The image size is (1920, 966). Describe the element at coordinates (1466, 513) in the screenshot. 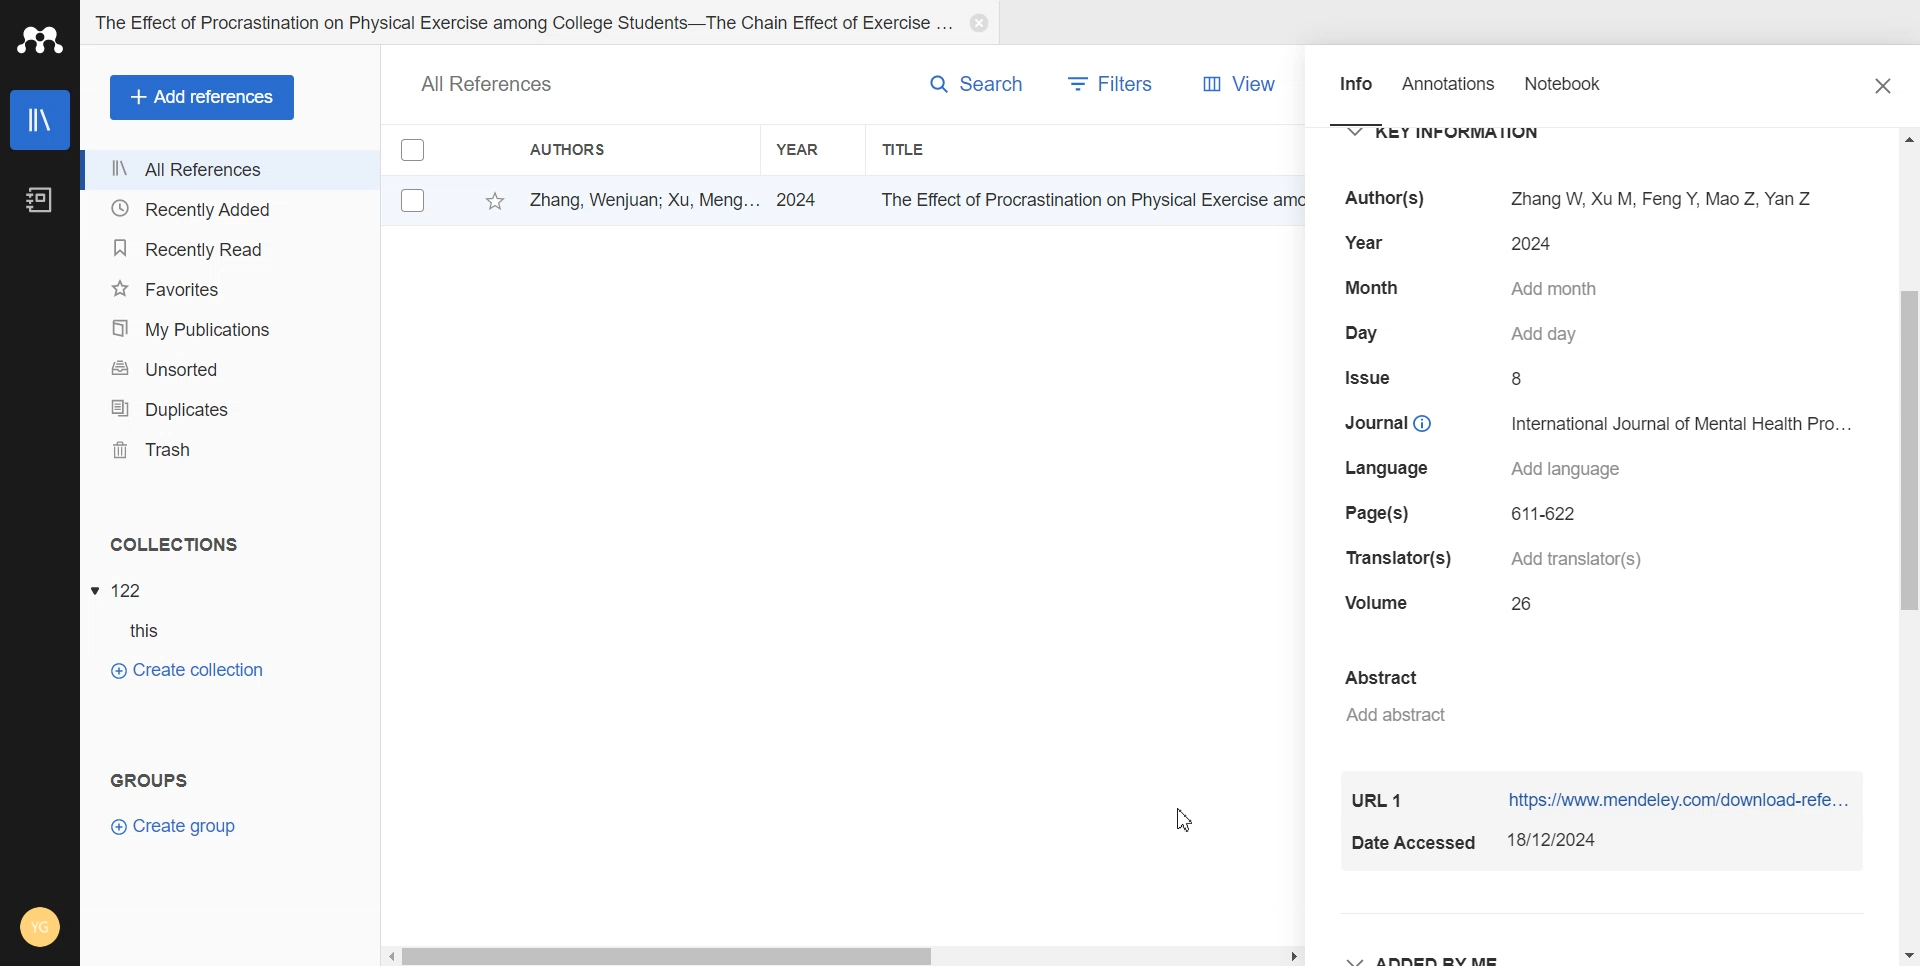

I see `Page(s) 611-622` at that location.